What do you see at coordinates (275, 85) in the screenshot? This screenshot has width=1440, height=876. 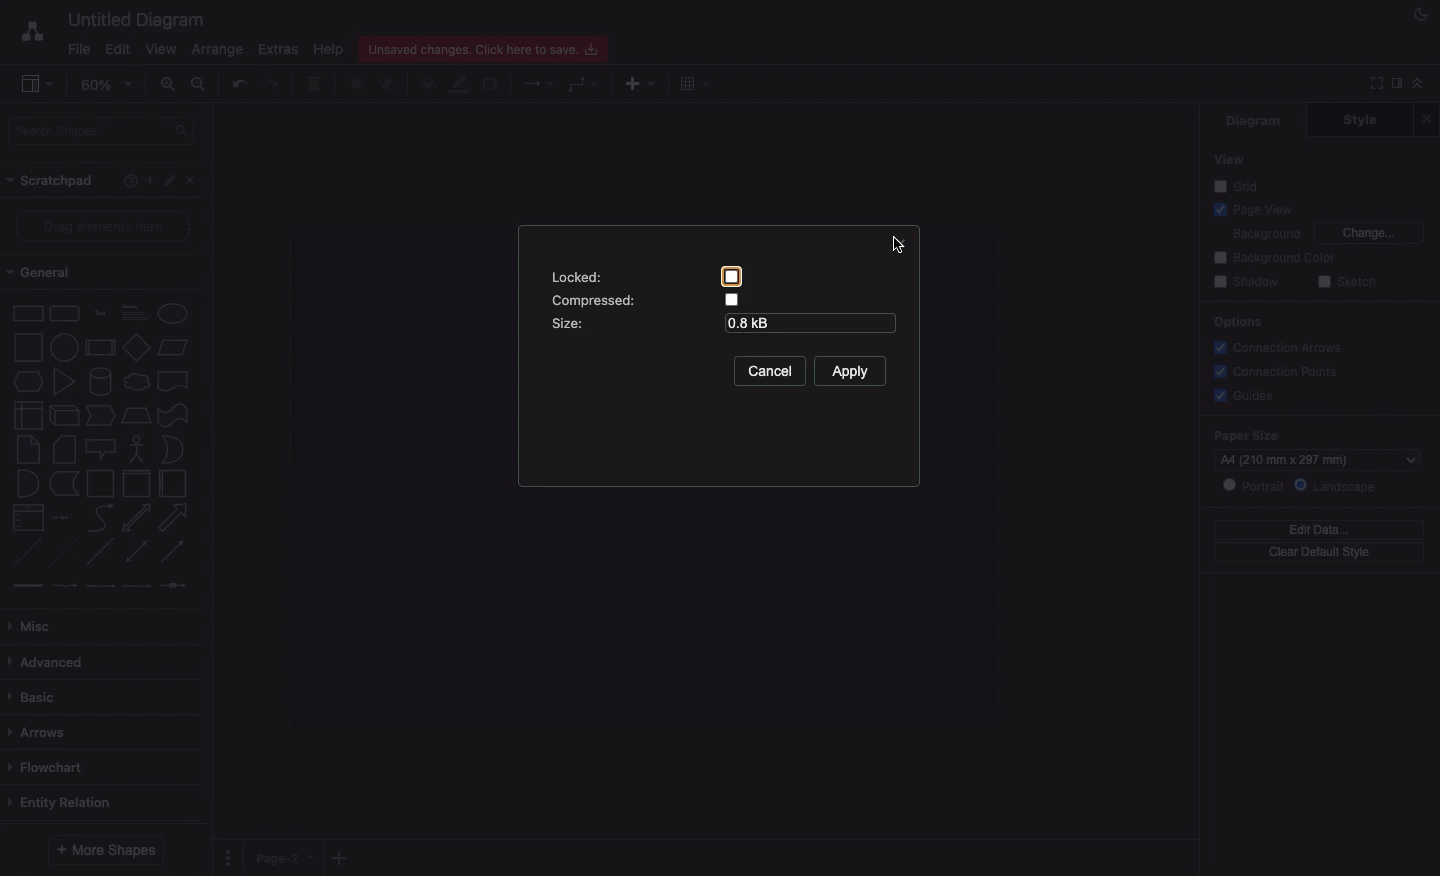 I see `Redo` at bounding box center [275, 85].